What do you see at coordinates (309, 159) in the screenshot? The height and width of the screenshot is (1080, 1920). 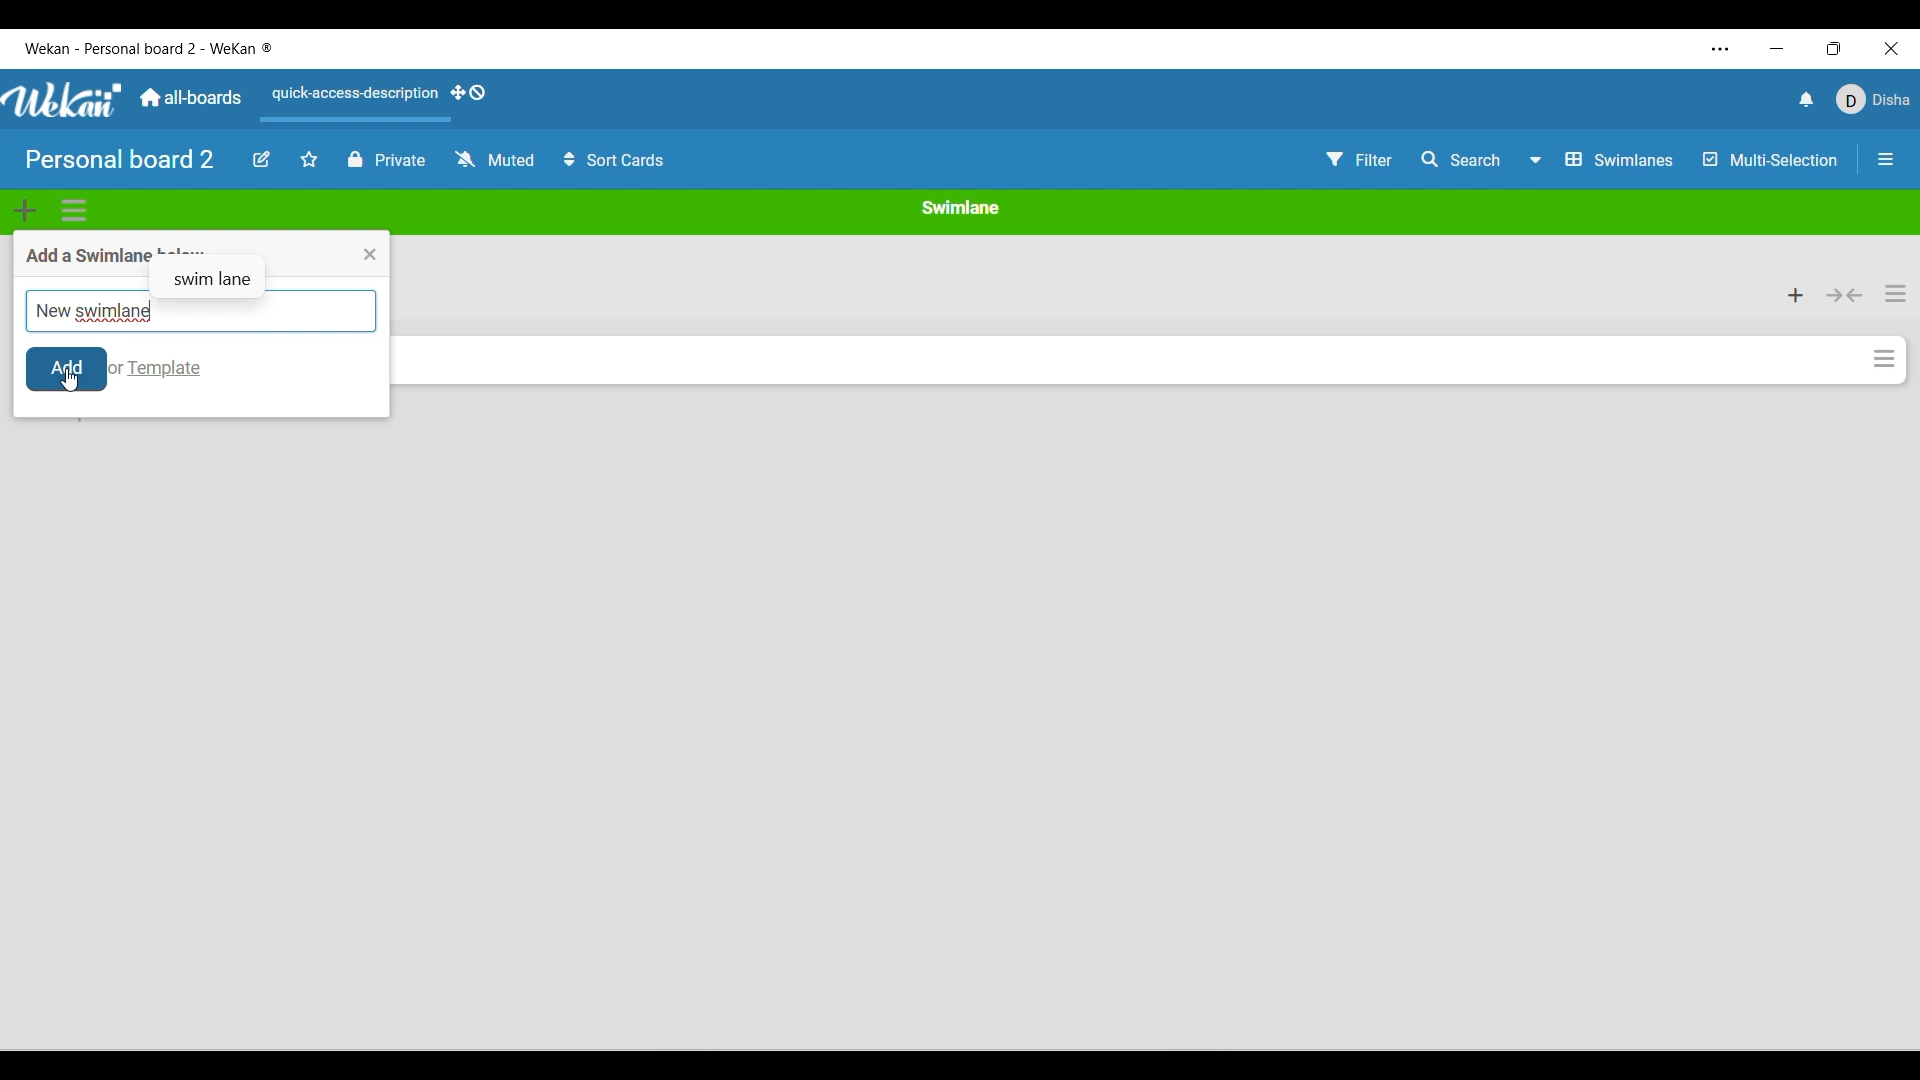 I see `Star board` at bounding box center [309, 159].